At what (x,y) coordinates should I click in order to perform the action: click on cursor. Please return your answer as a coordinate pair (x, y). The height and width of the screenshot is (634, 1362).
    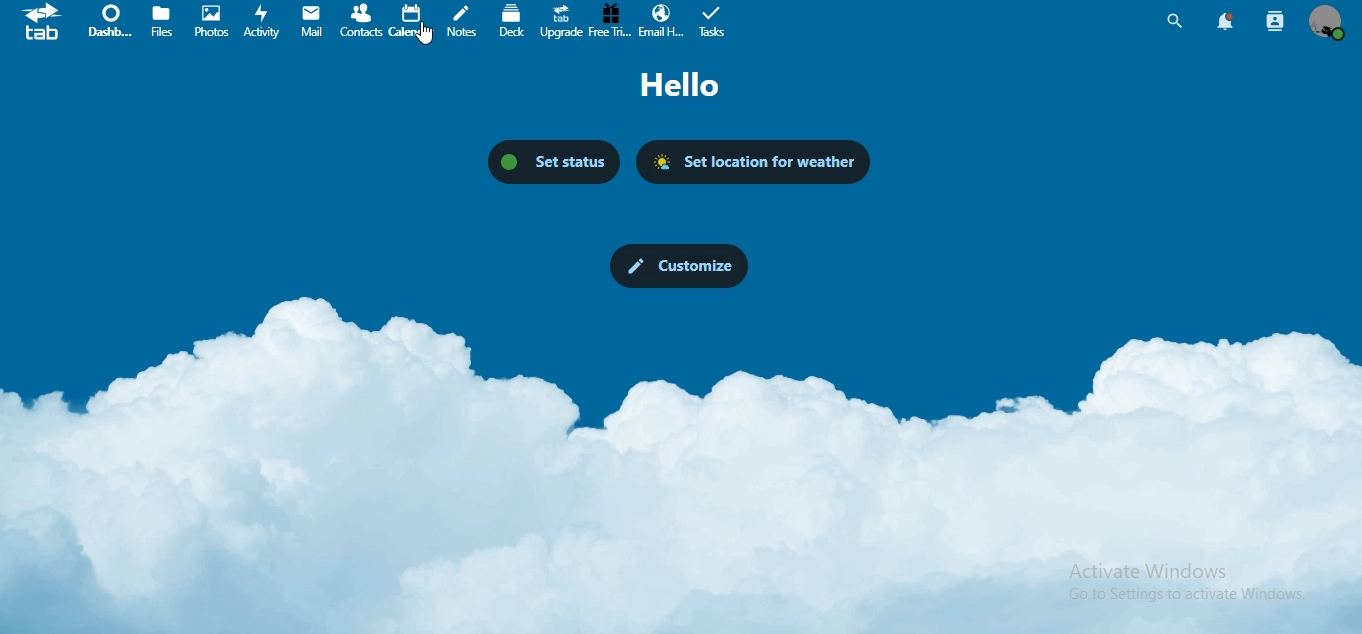
    Looking at the image, I should click on (427, 39).